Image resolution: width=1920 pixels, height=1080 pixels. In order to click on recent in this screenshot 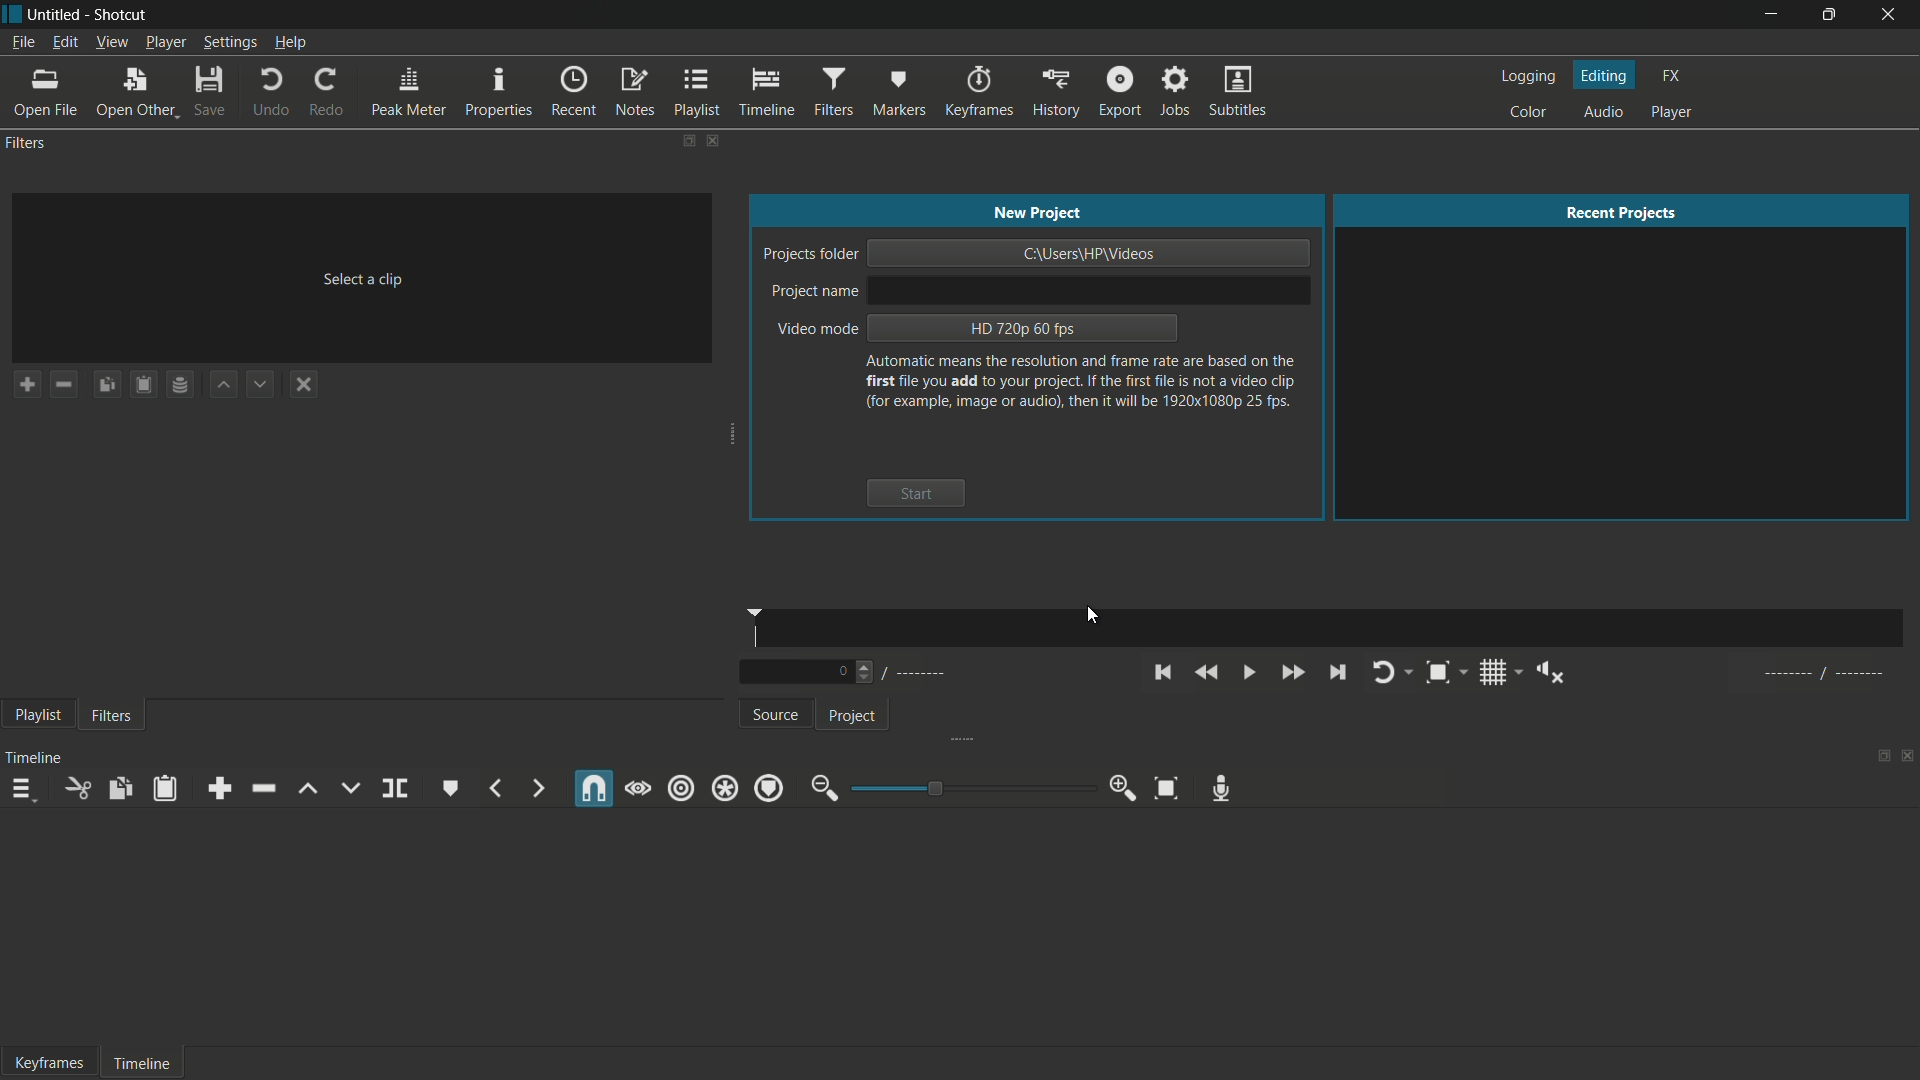, I will do `click(576, 92)`.